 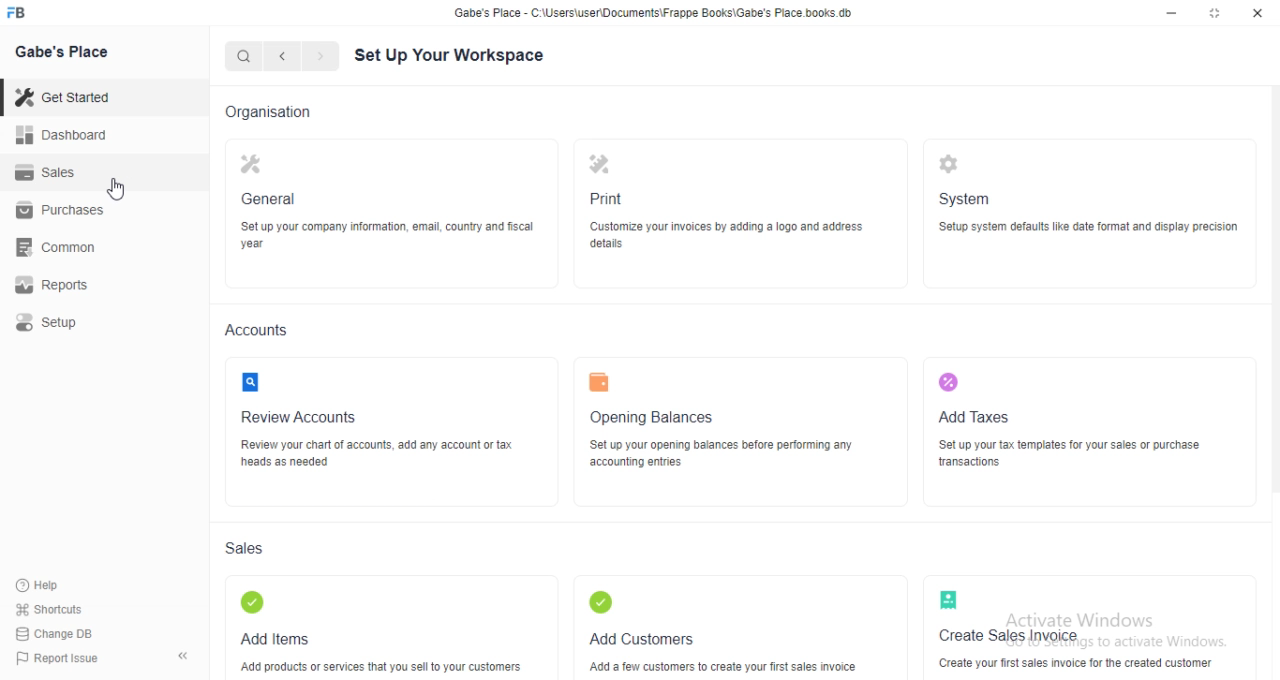 What do you see at coordinates (729, 665) in the screenshot?
I see `Add a few customers to create your first sales invoice` at bounding box center [729, 665].